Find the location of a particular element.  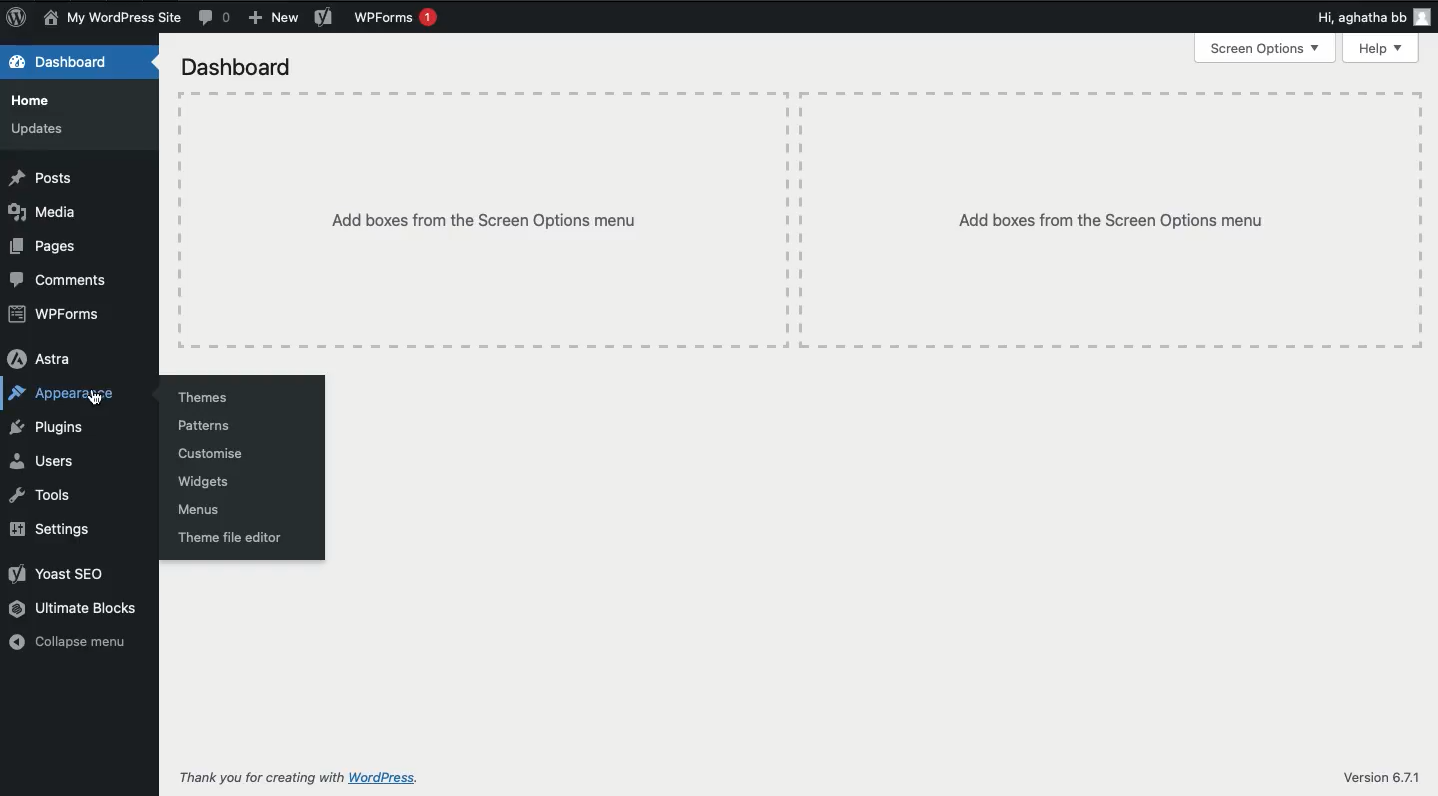

Dashboard is located at coordinates (63, 62).